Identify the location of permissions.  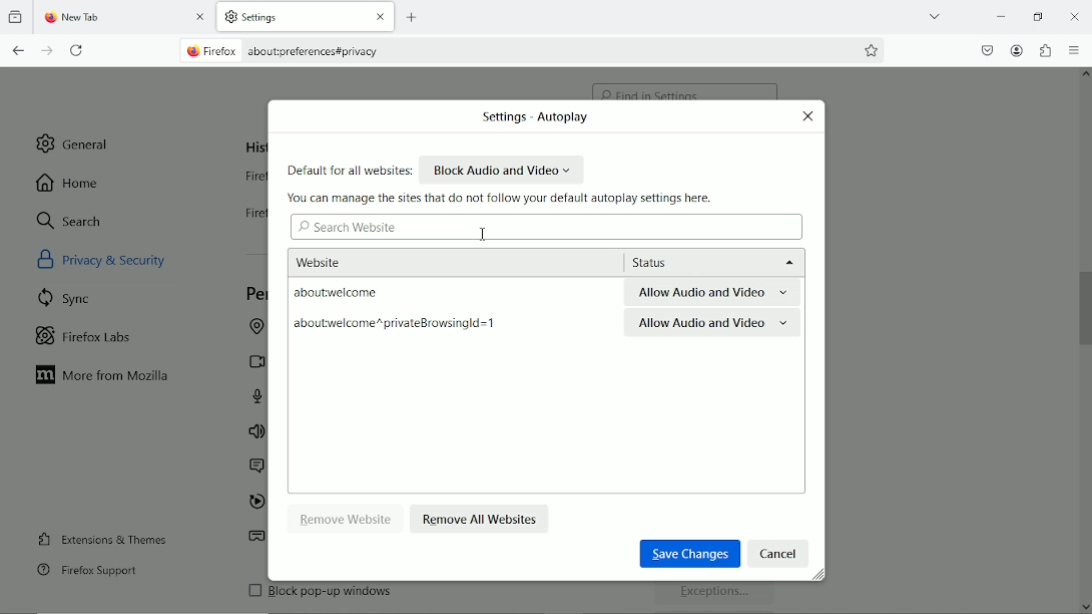
(255, 294).